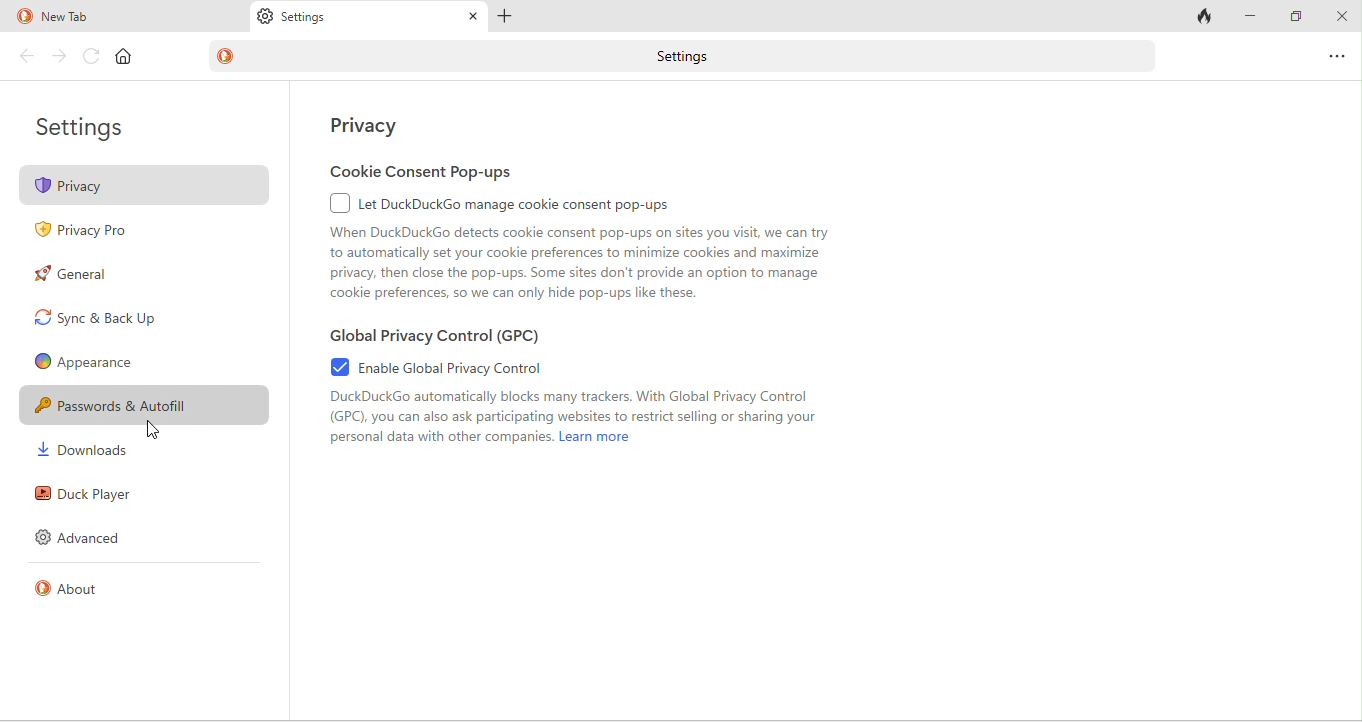 The image size is (1362, 722). I want to click on maximize, so click(1299, 18).